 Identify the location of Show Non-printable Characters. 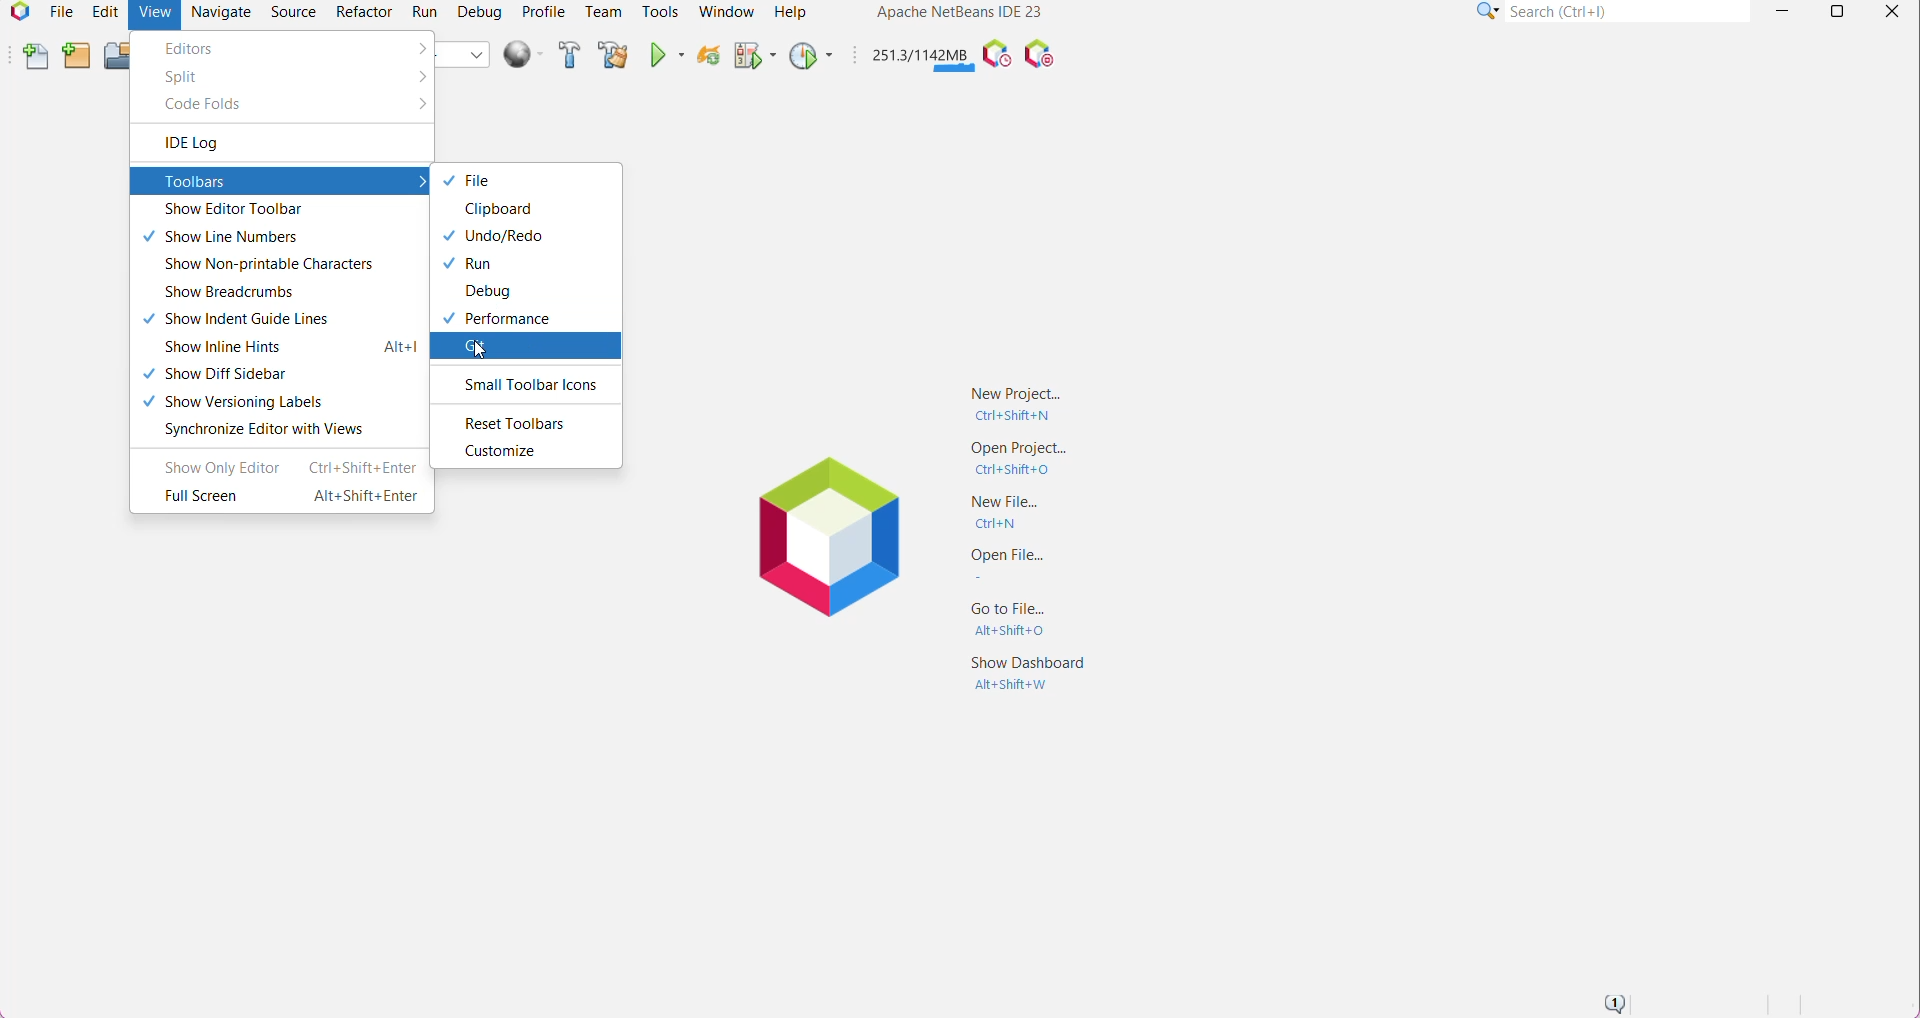
(267, 265).